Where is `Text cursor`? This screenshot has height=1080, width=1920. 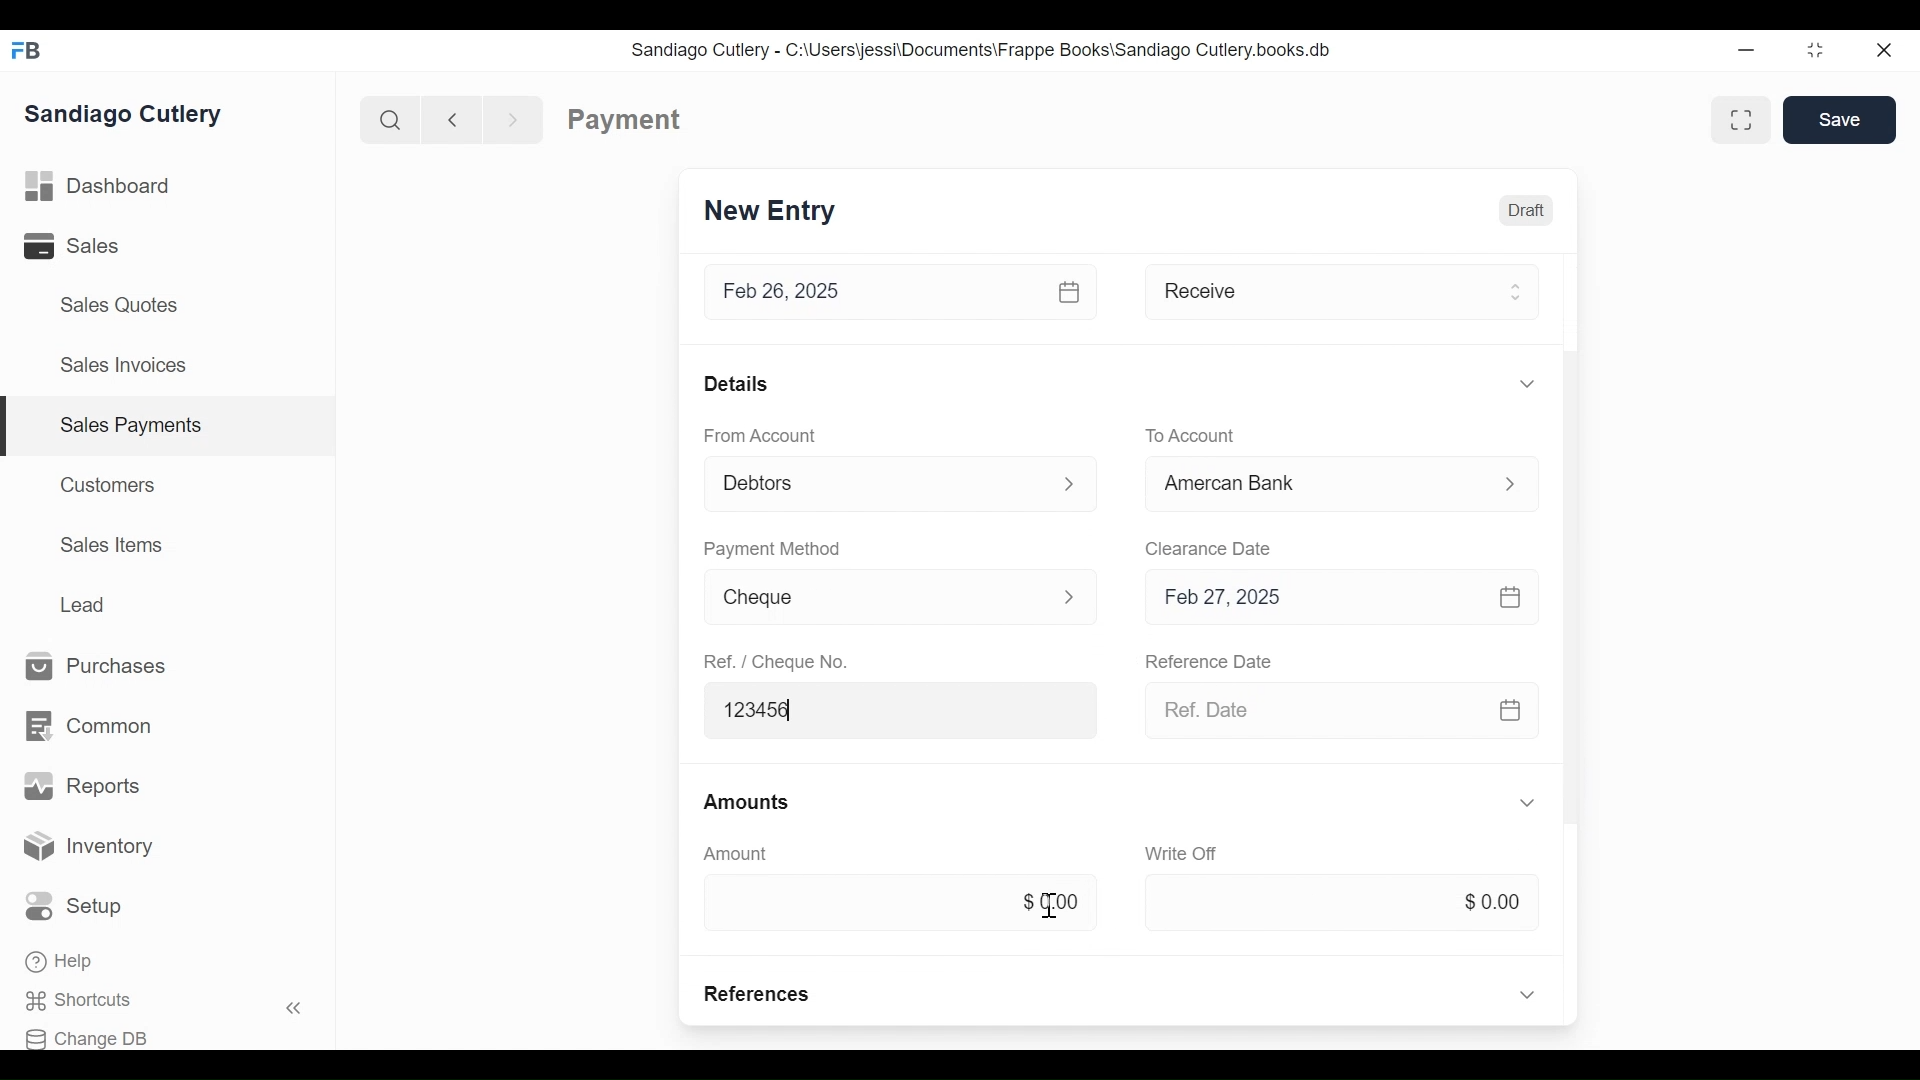
Text cursor is located at coordinates (1048, 905).